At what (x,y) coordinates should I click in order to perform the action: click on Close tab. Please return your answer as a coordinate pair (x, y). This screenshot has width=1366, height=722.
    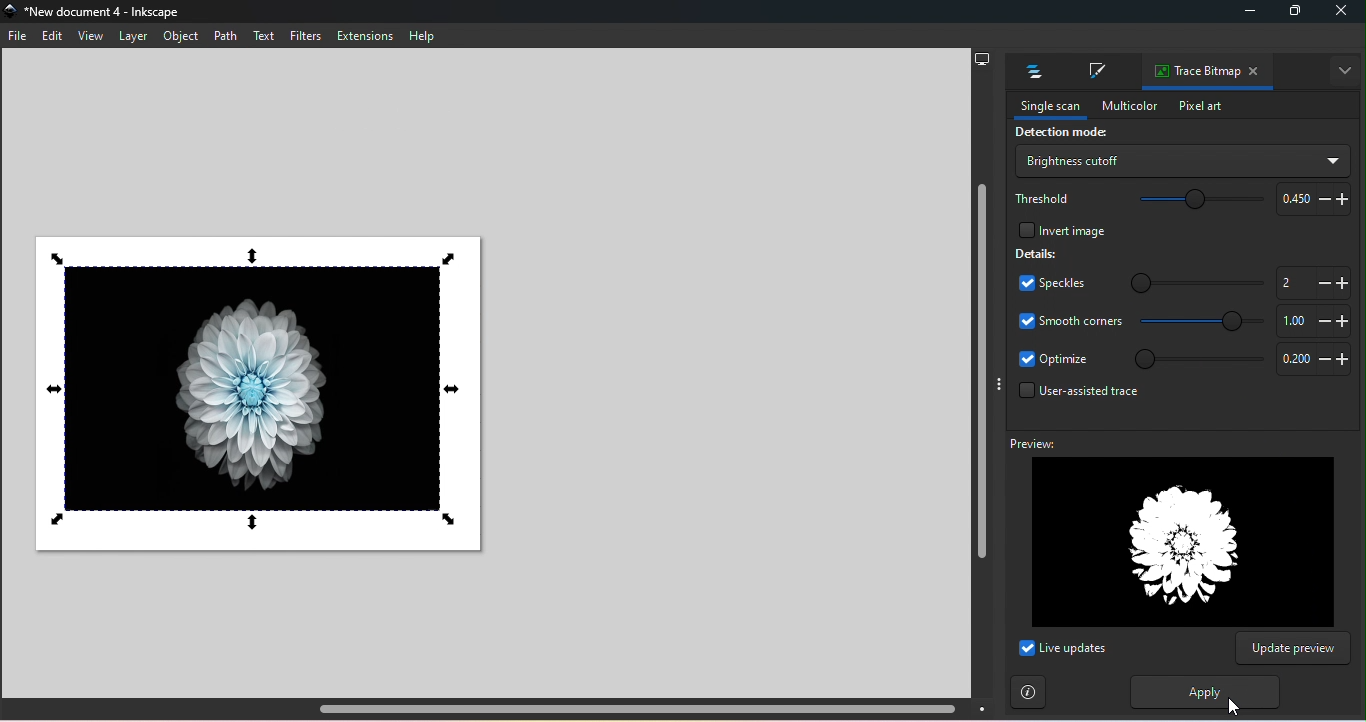
    Looking at the image, I should click on (1254, 72).